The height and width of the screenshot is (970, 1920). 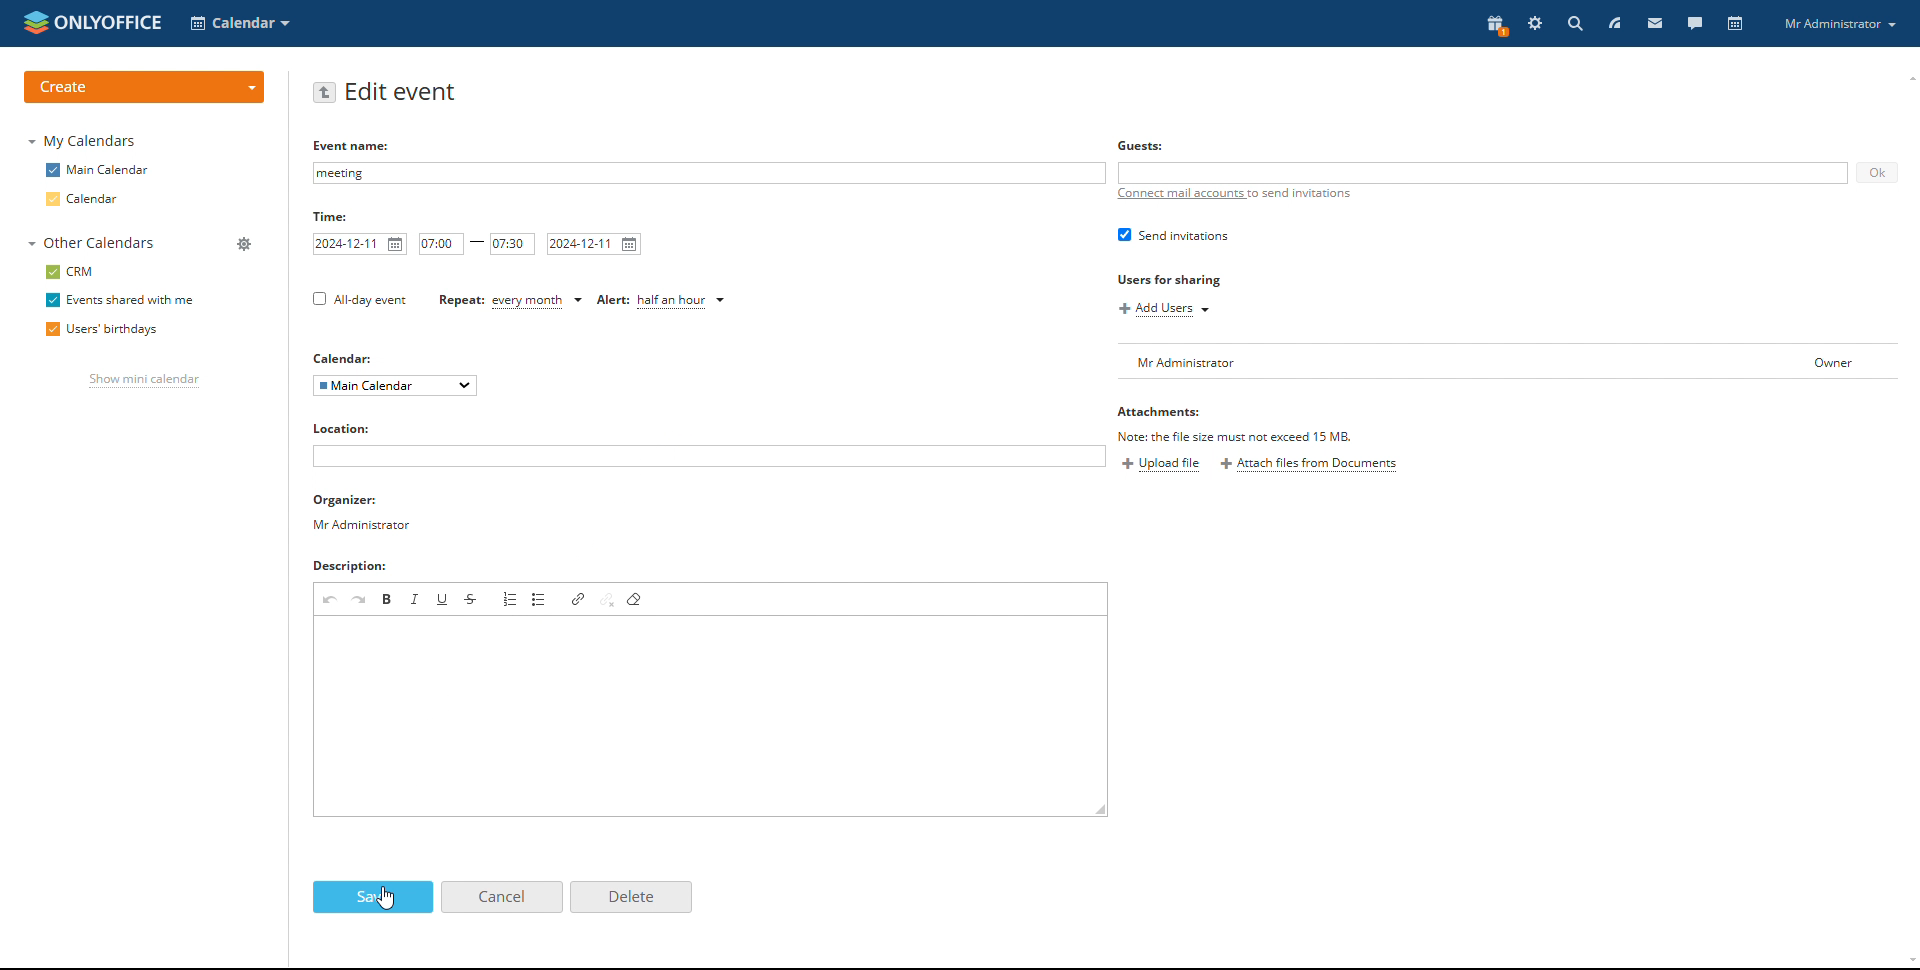 I want to click on start time, so click(x=441, y=244).